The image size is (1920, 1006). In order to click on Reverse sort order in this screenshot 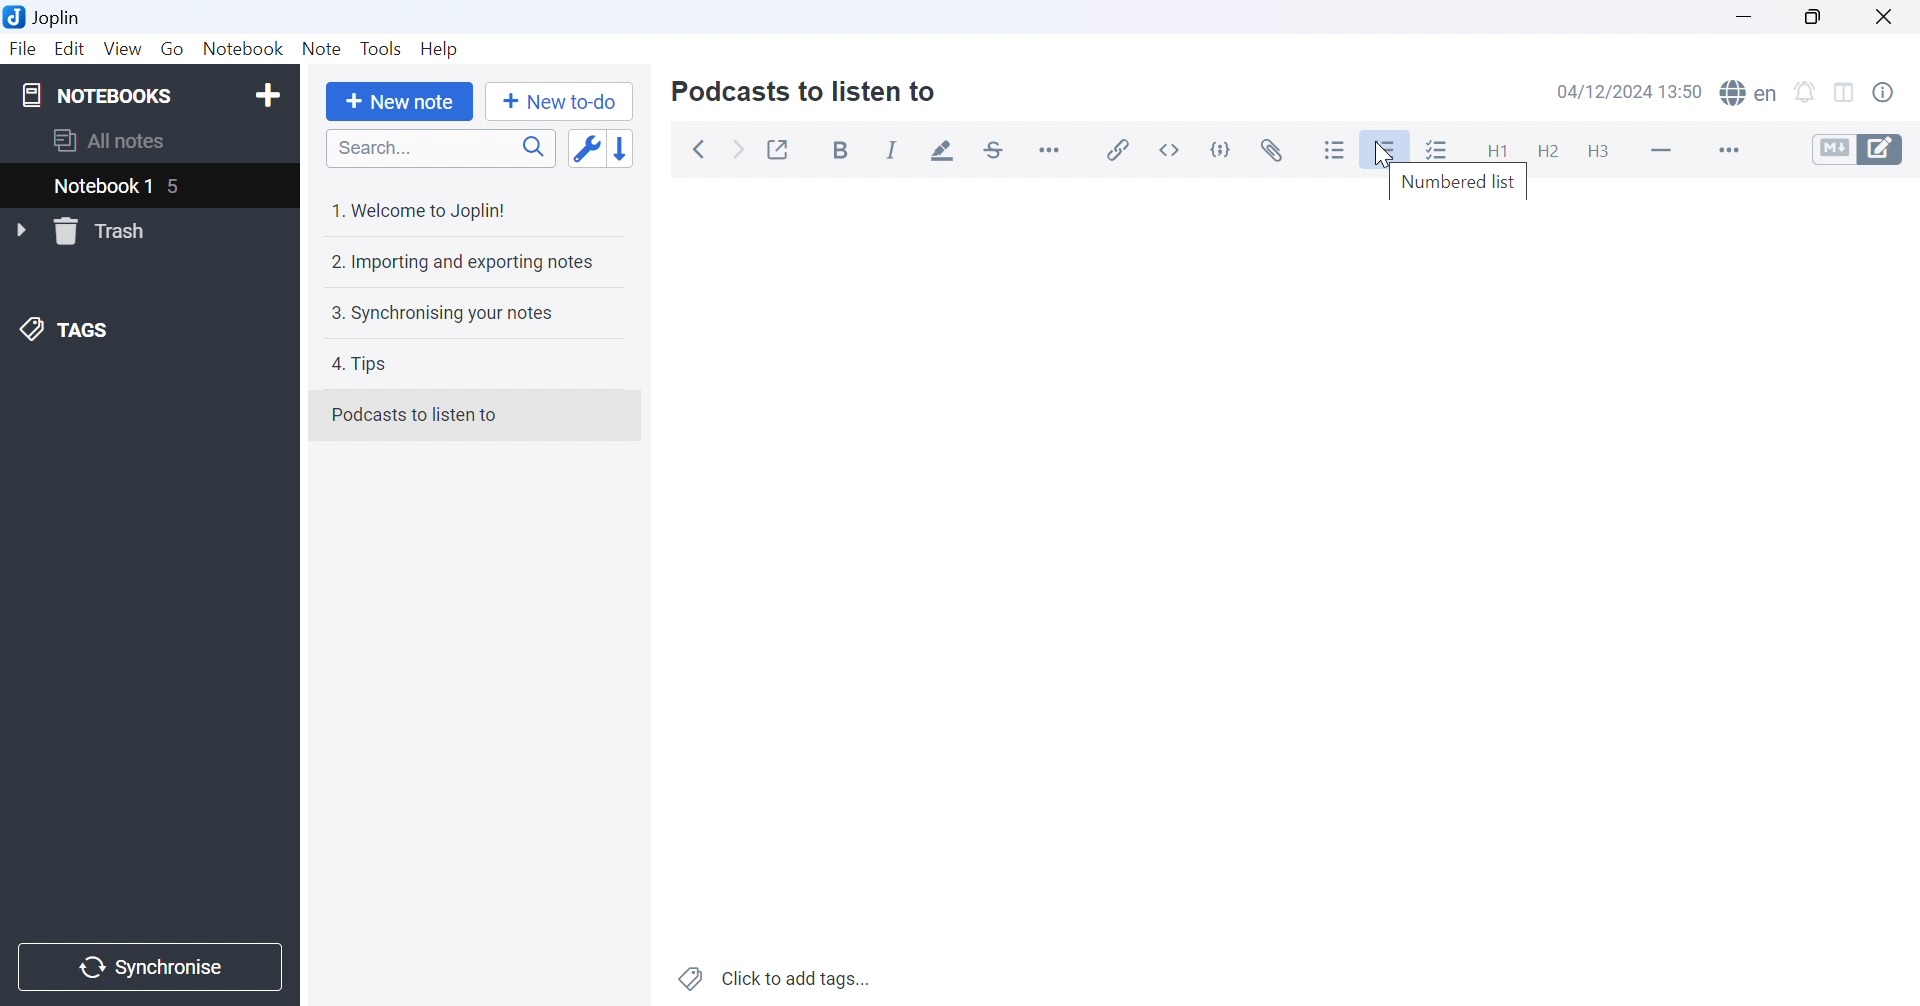, I will do `click(623, 148)`.